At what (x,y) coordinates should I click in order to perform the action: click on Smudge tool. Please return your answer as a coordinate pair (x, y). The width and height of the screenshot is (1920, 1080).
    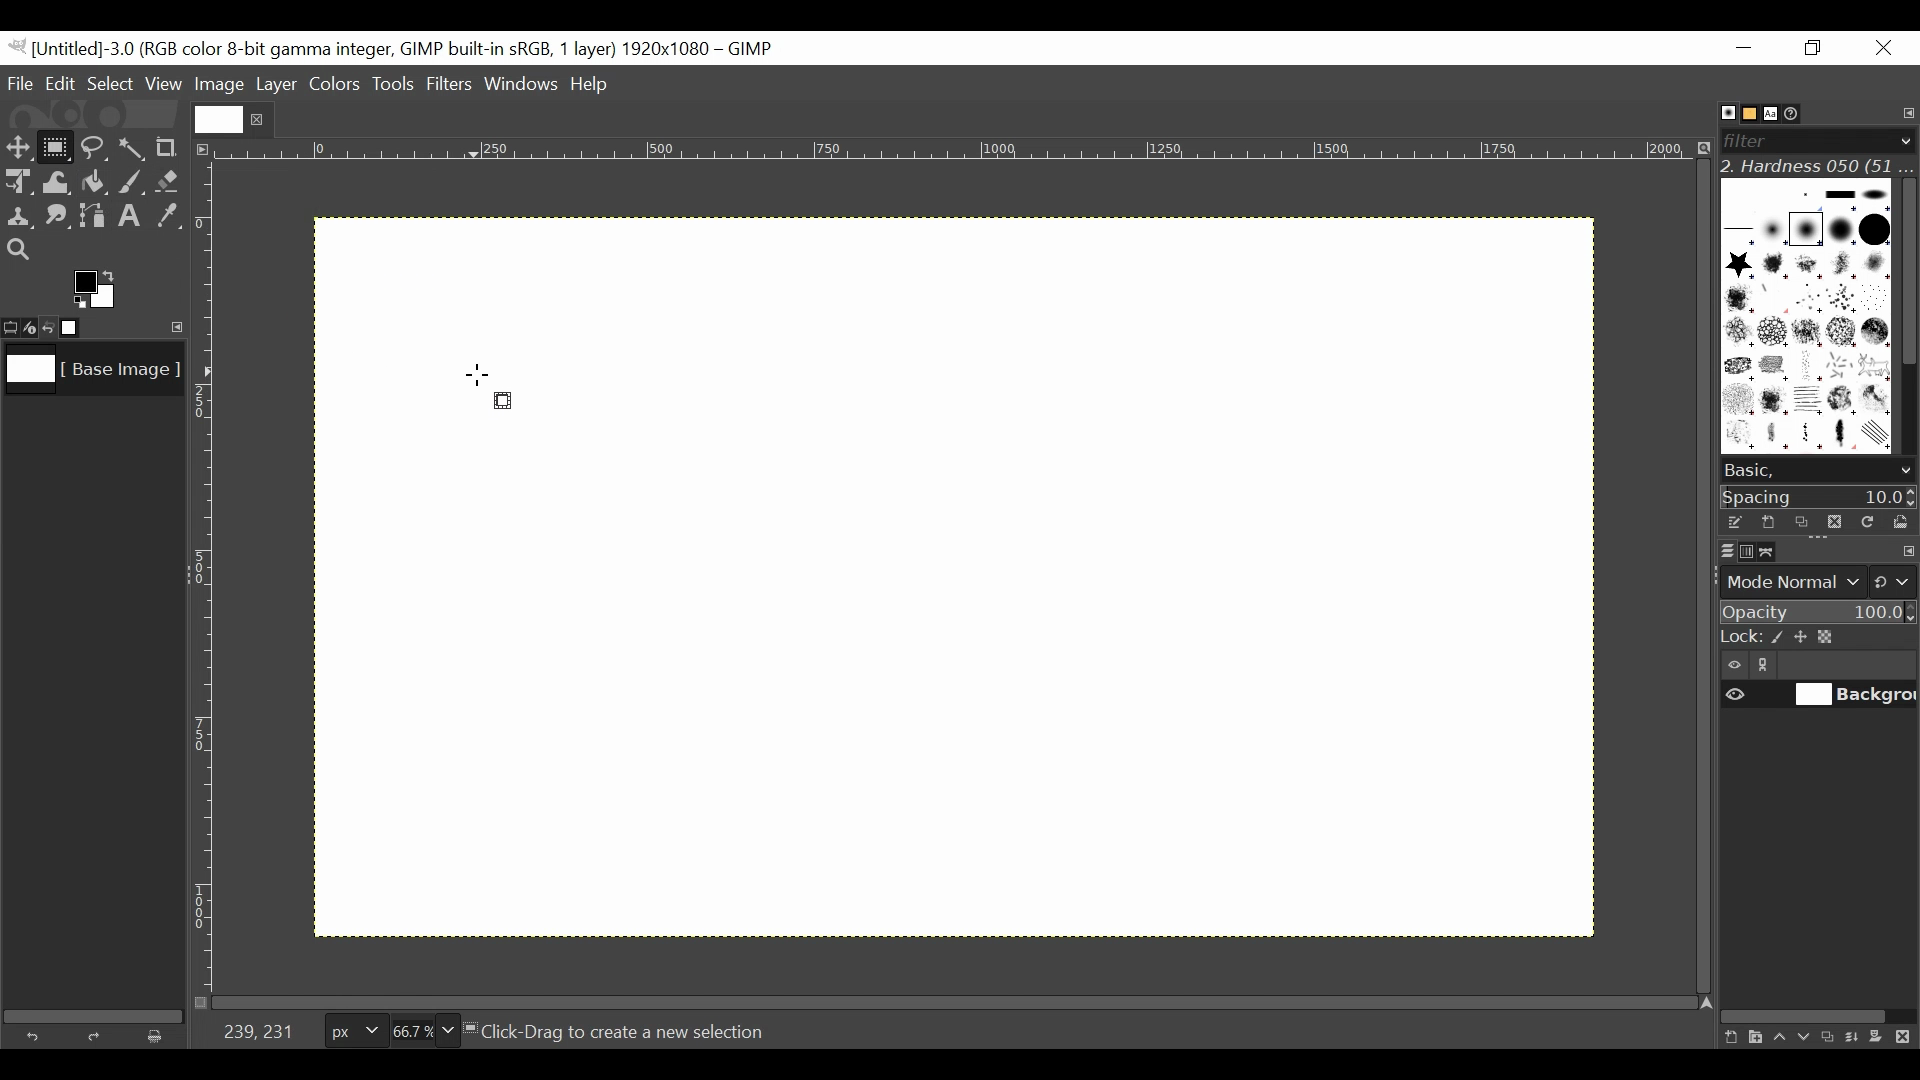
    Looking at the image, I should click on (59, 218).